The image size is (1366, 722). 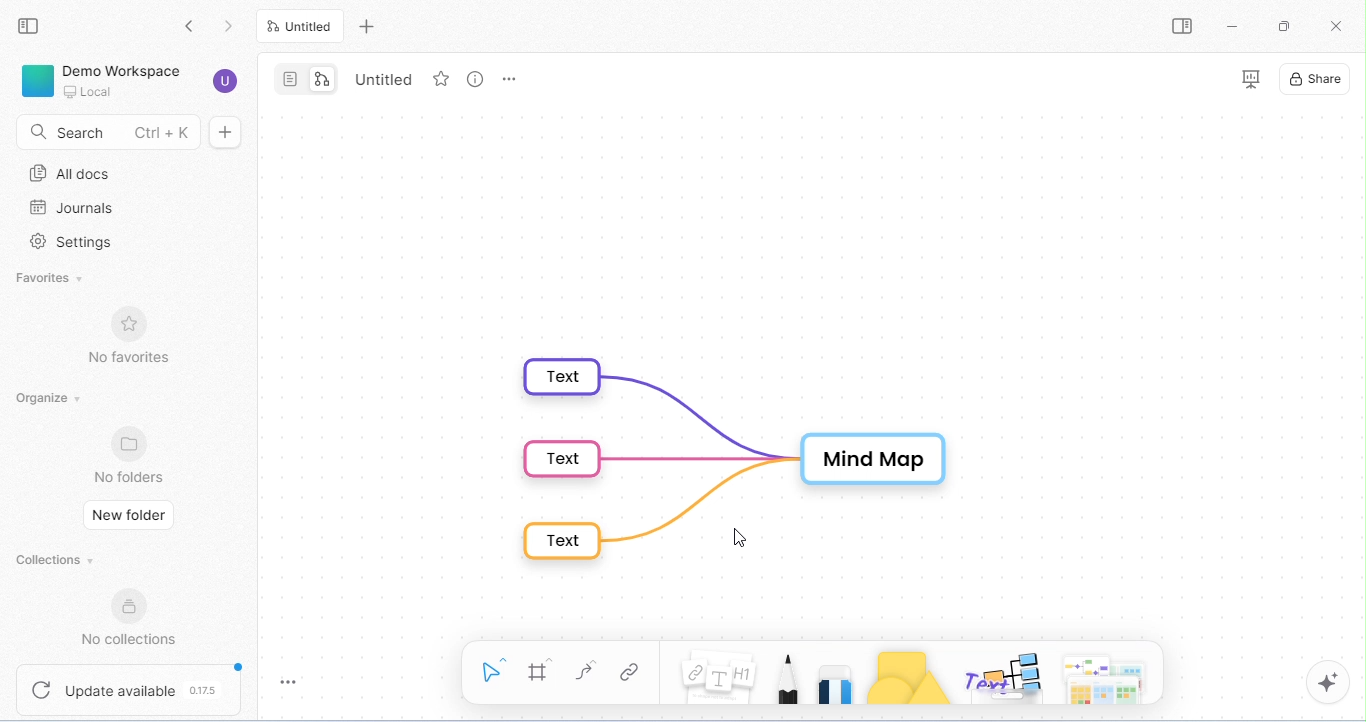 What do you see at coordinates (1001, 680) in the screenshot?
I see `others` at bounding box center [1001, 680].